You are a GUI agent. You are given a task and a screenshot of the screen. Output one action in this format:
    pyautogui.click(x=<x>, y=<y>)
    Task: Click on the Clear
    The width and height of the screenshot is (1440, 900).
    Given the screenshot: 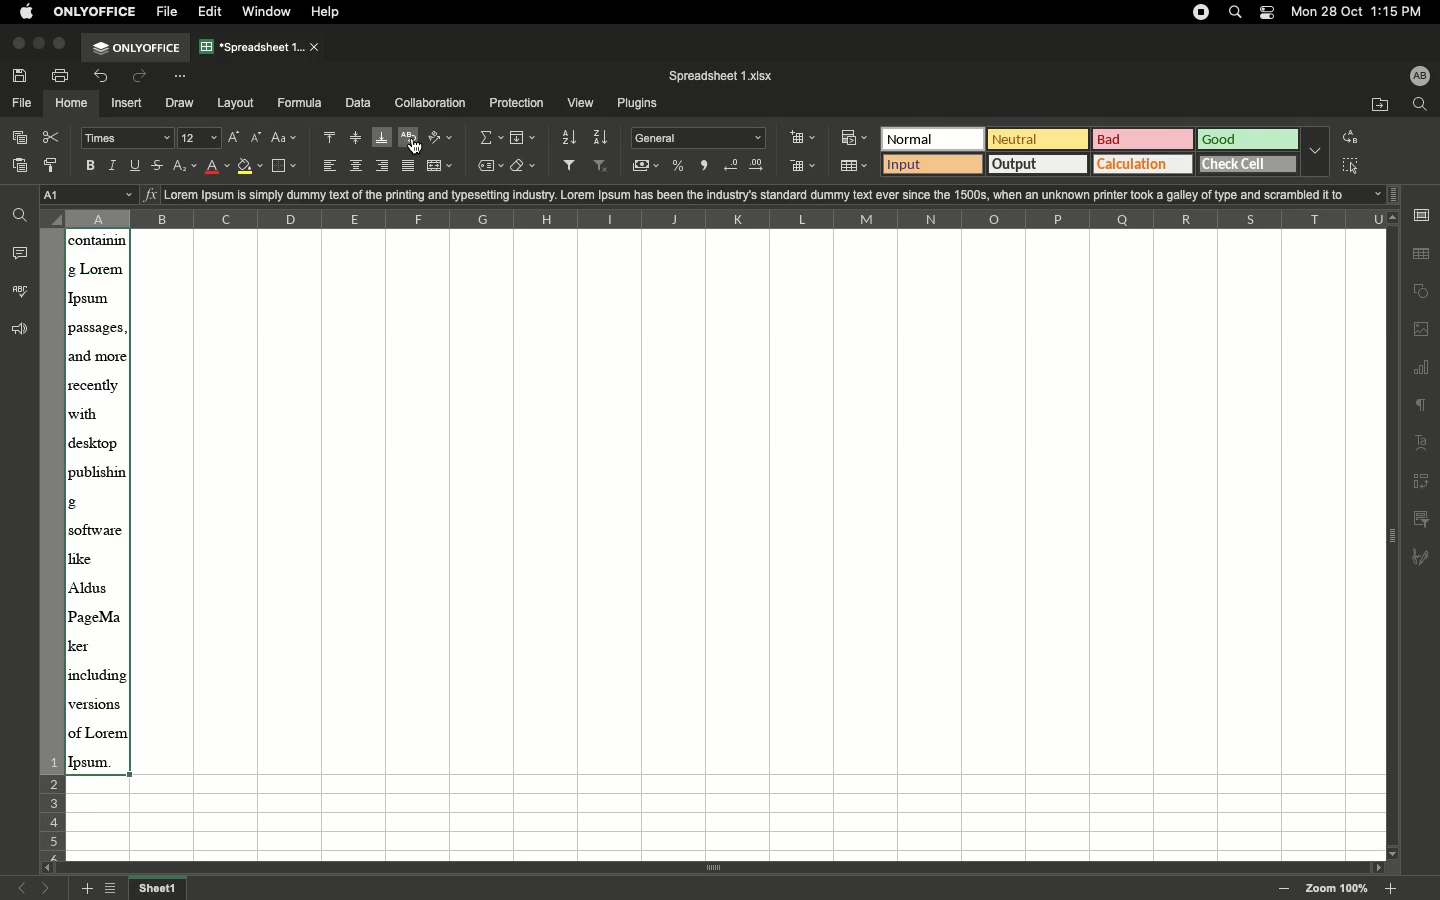 What is the action you would take?
    pyautogui.click(x=524, y=167)
    